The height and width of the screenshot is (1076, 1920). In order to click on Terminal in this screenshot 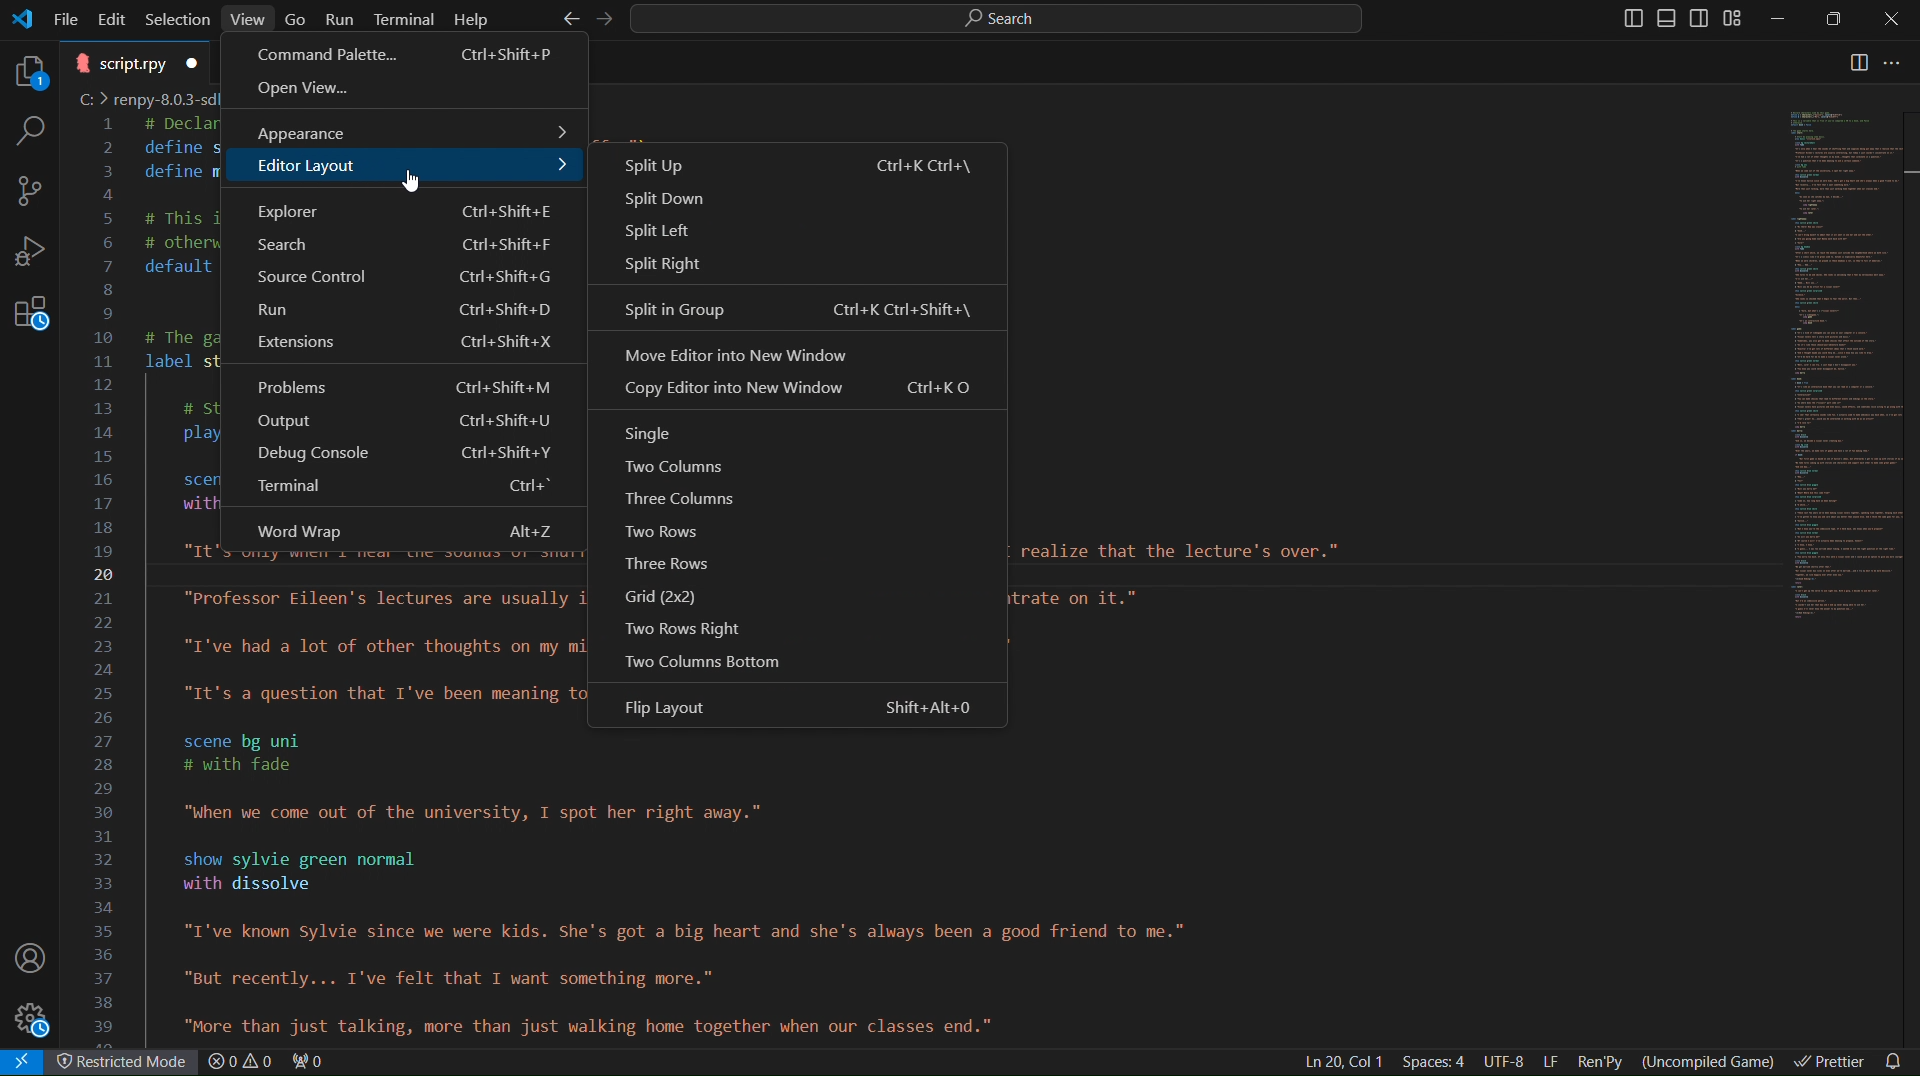, I will do `click(405, 18)`.